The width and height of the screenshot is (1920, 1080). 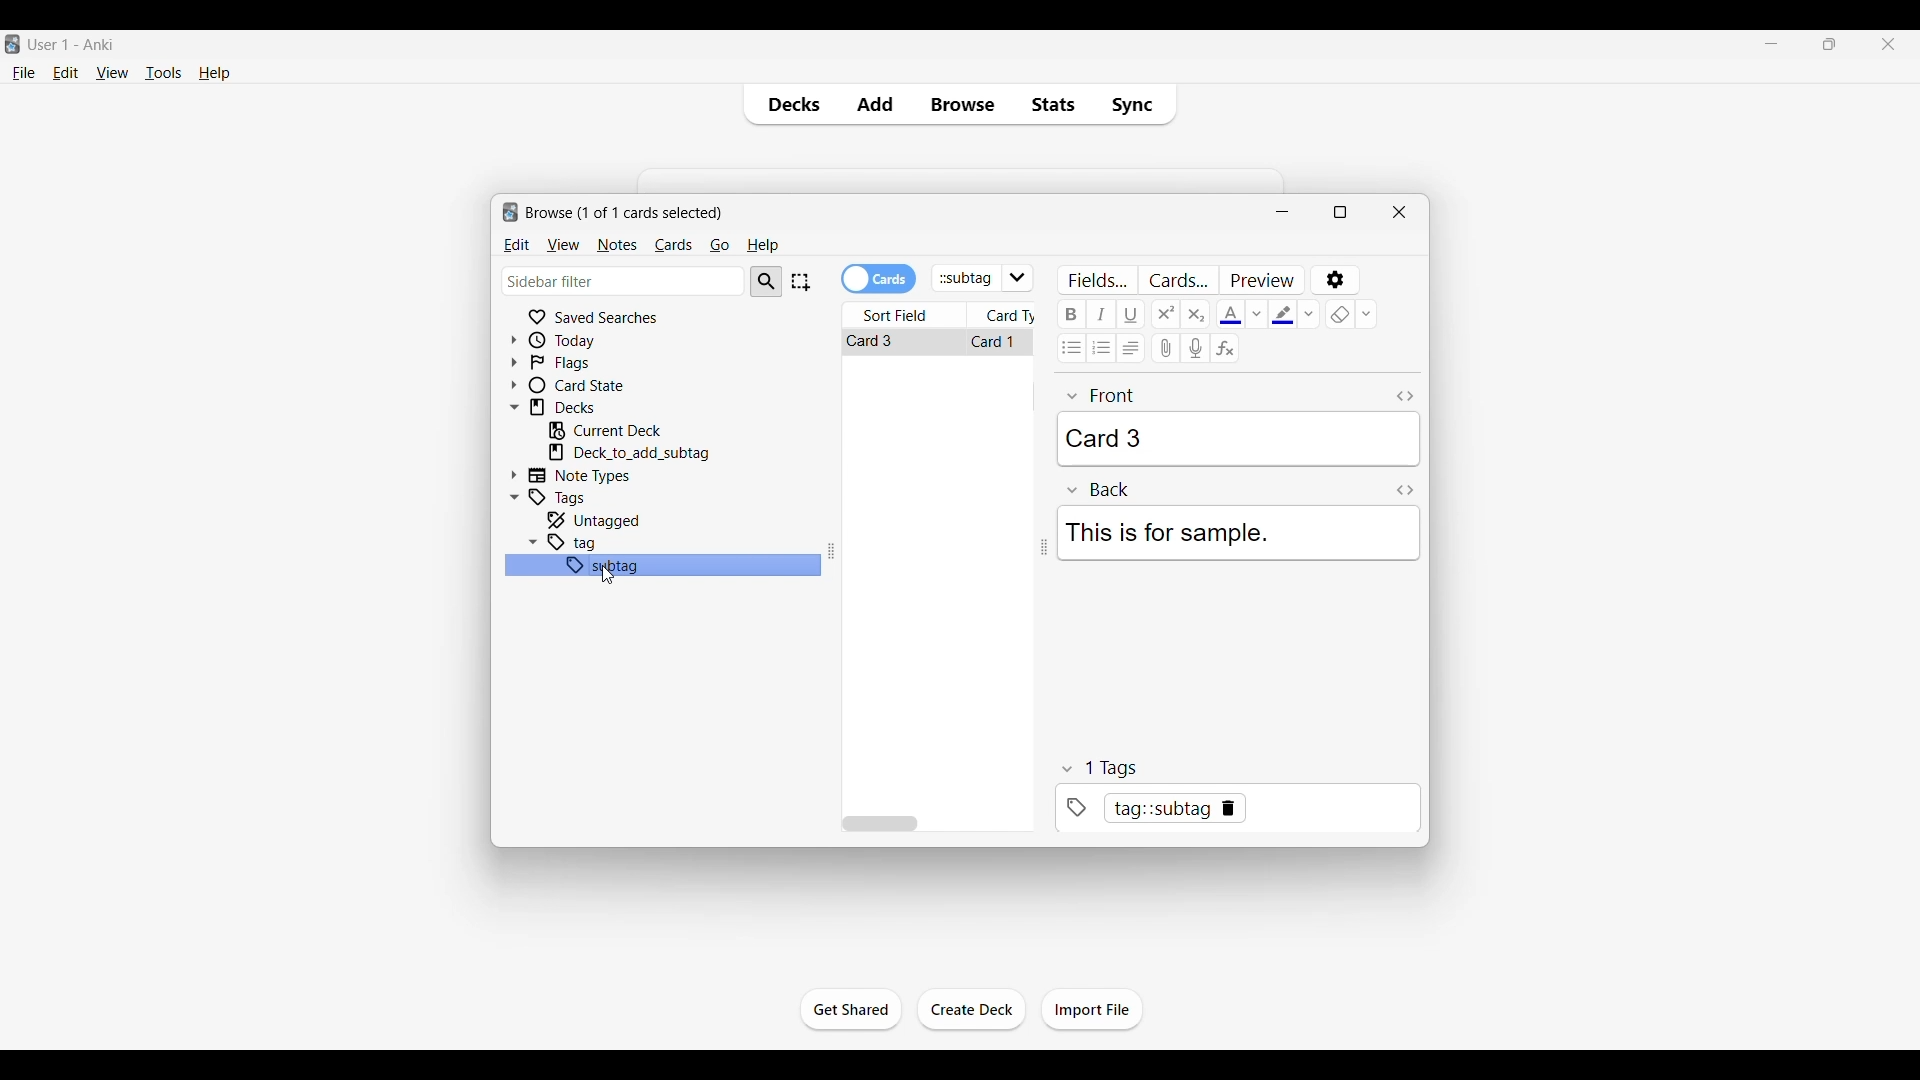 I want to click on This is for sample, so click(x=1237, y=533).